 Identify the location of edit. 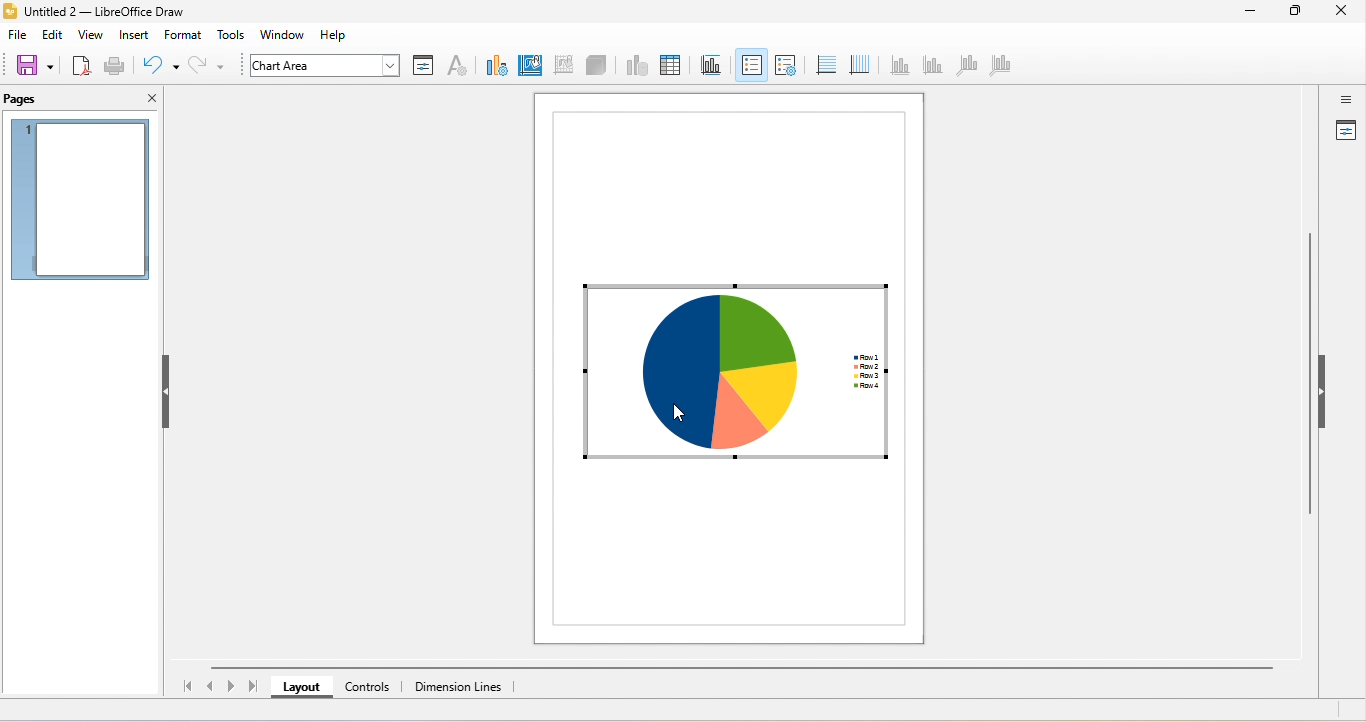
(52, 36).